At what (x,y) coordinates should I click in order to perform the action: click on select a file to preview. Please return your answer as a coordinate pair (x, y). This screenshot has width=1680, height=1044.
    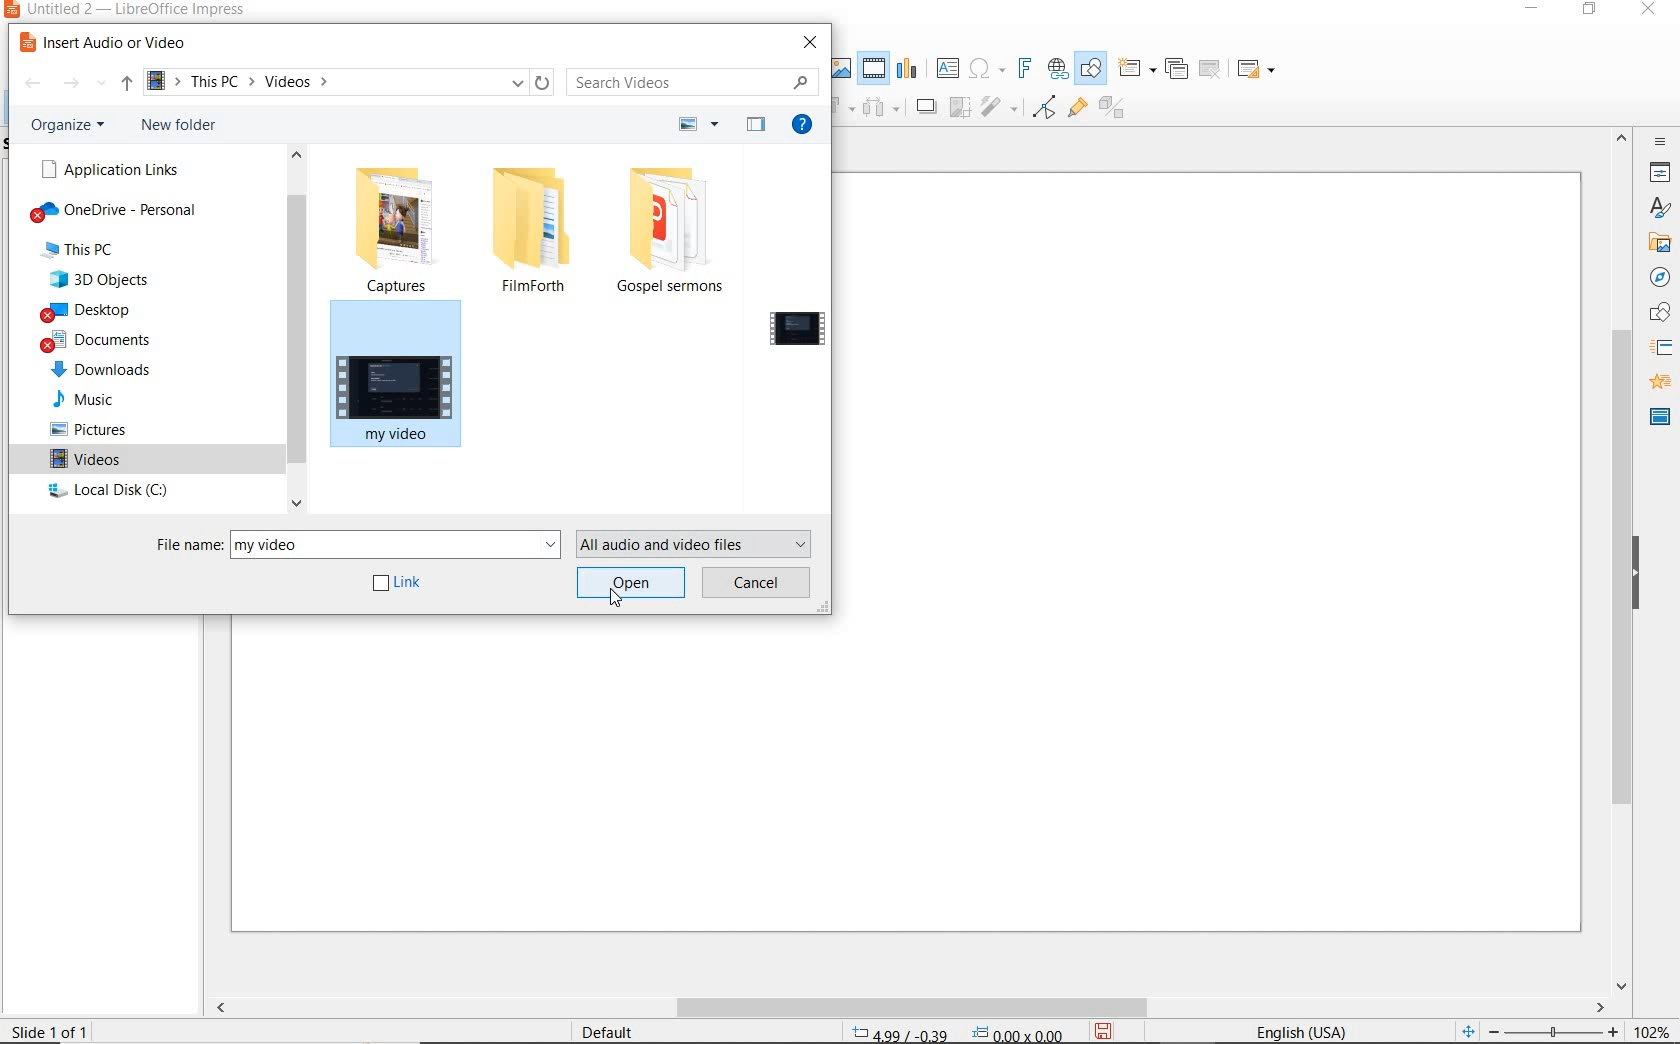
    Looking at the image, I should click on (786, 333).